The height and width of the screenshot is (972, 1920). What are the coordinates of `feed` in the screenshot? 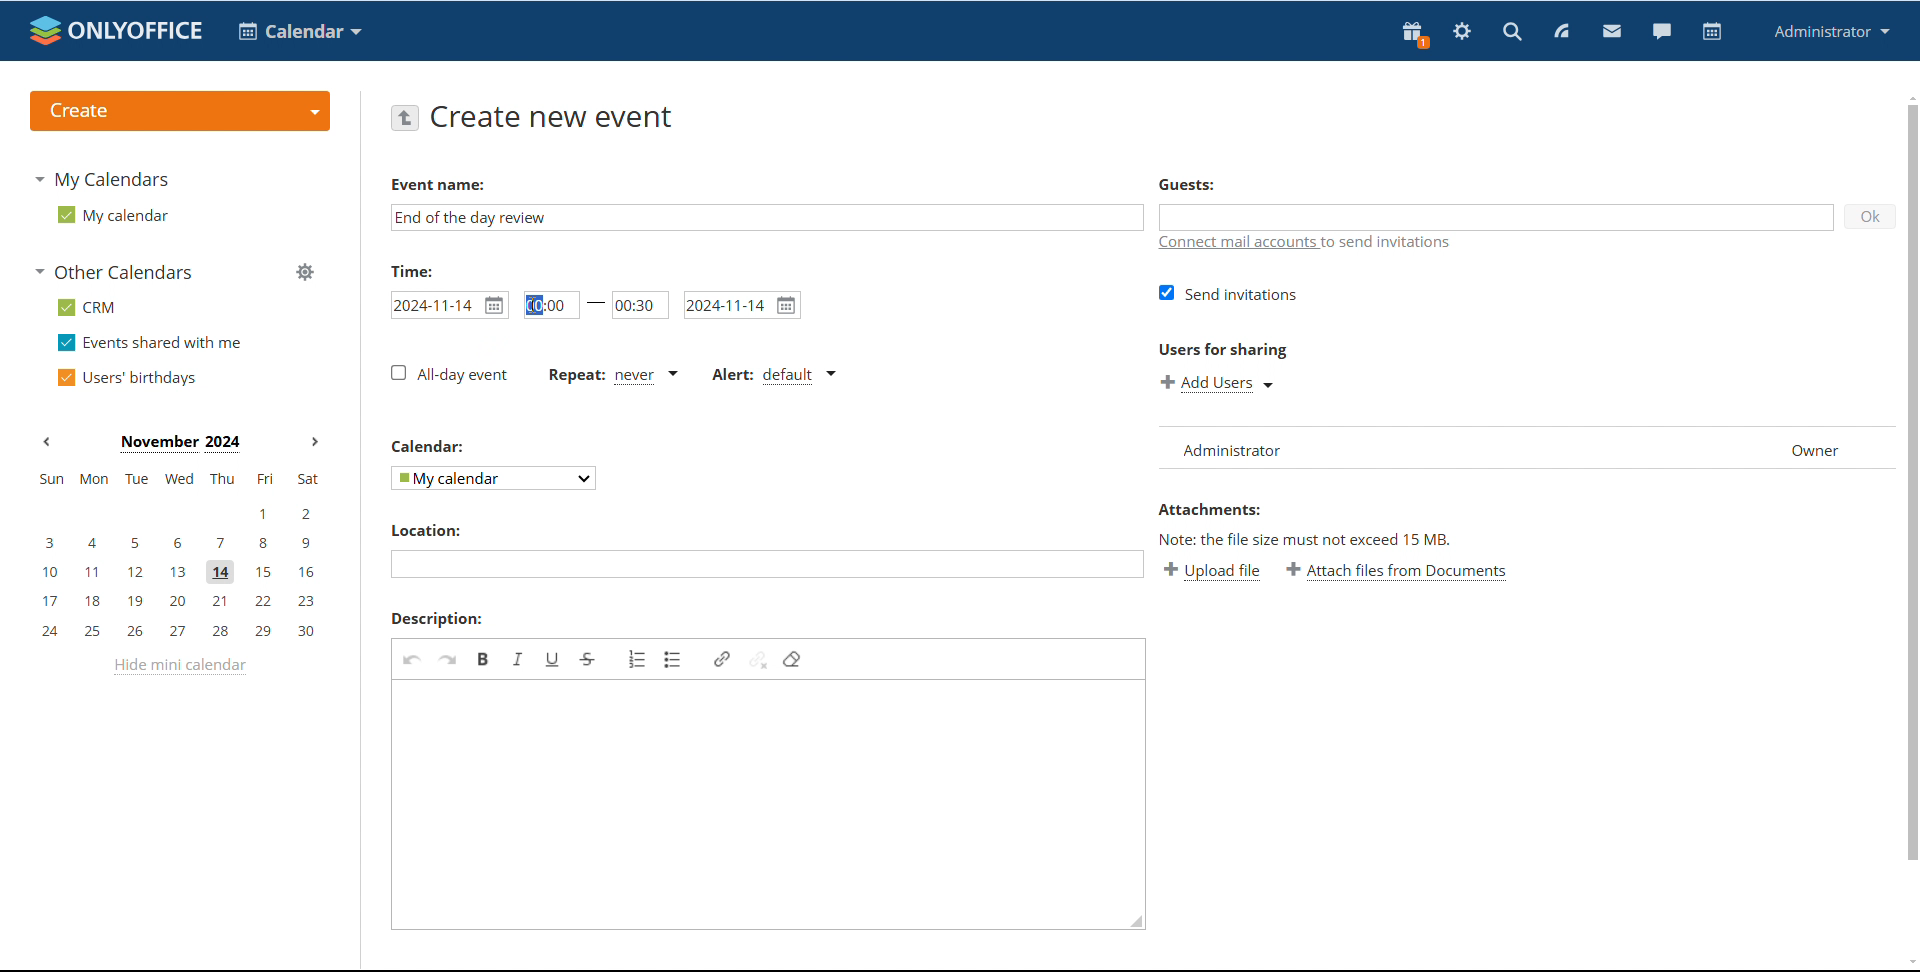 It's located at (1560, 31).